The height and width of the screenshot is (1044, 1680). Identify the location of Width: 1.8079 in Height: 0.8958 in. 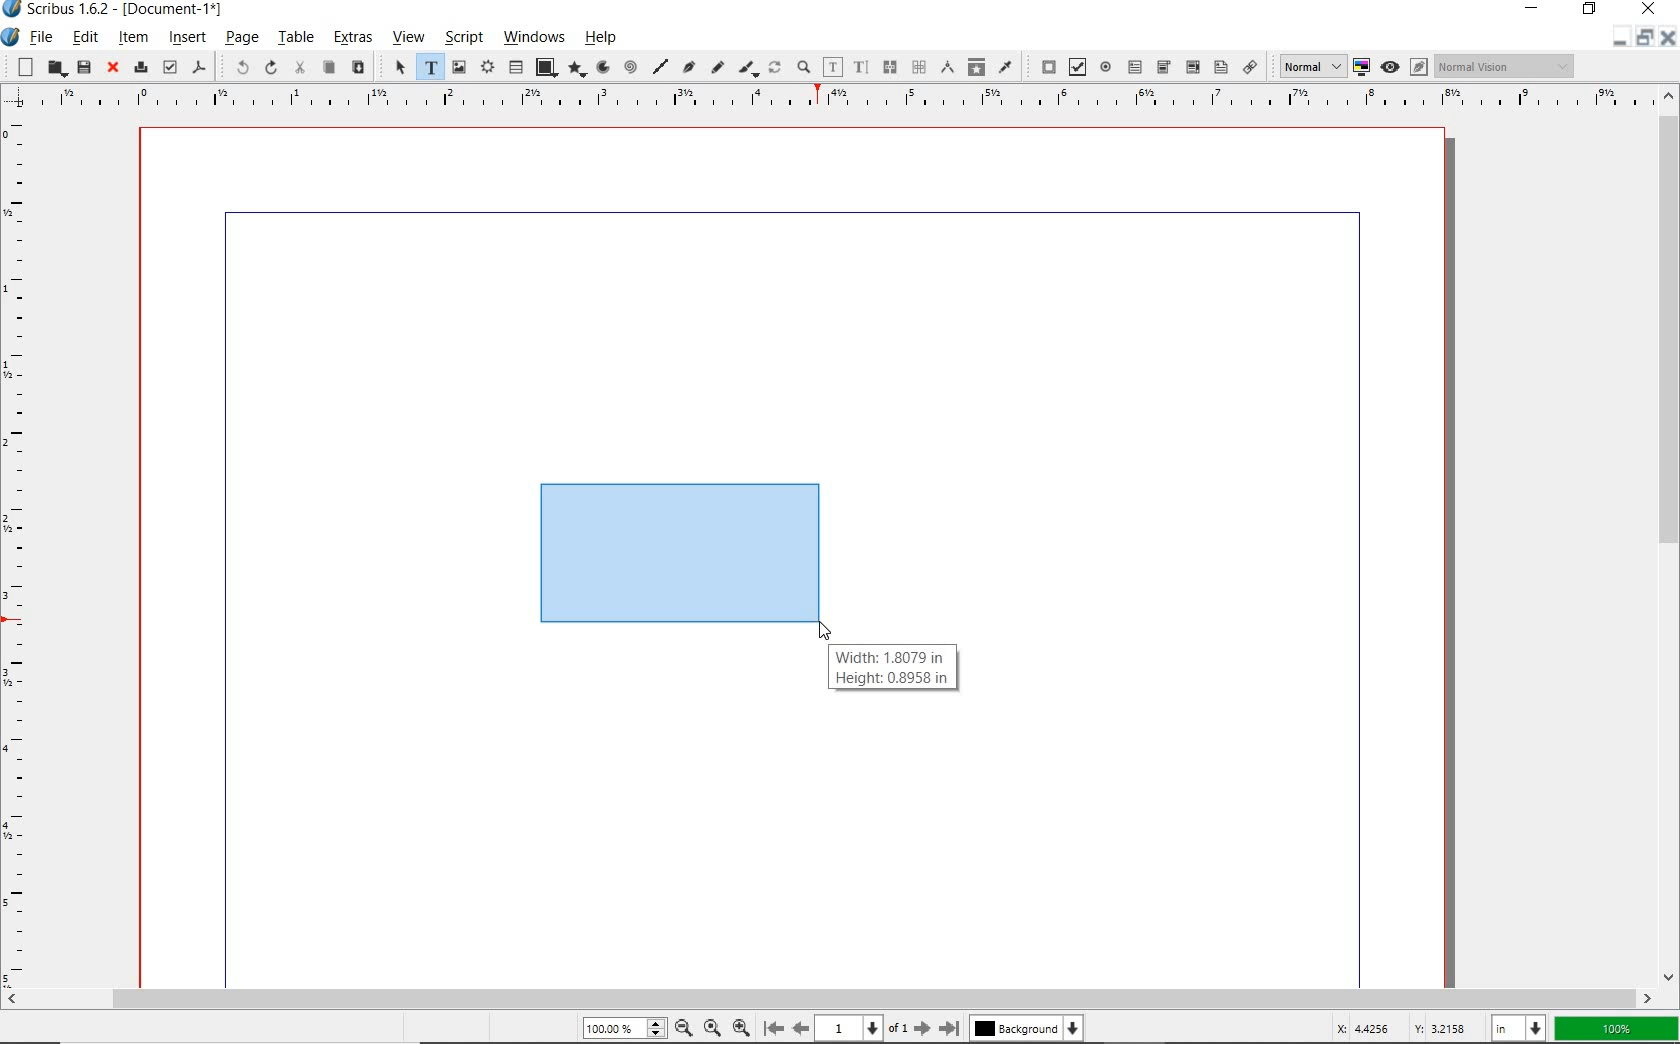
(892, 667).